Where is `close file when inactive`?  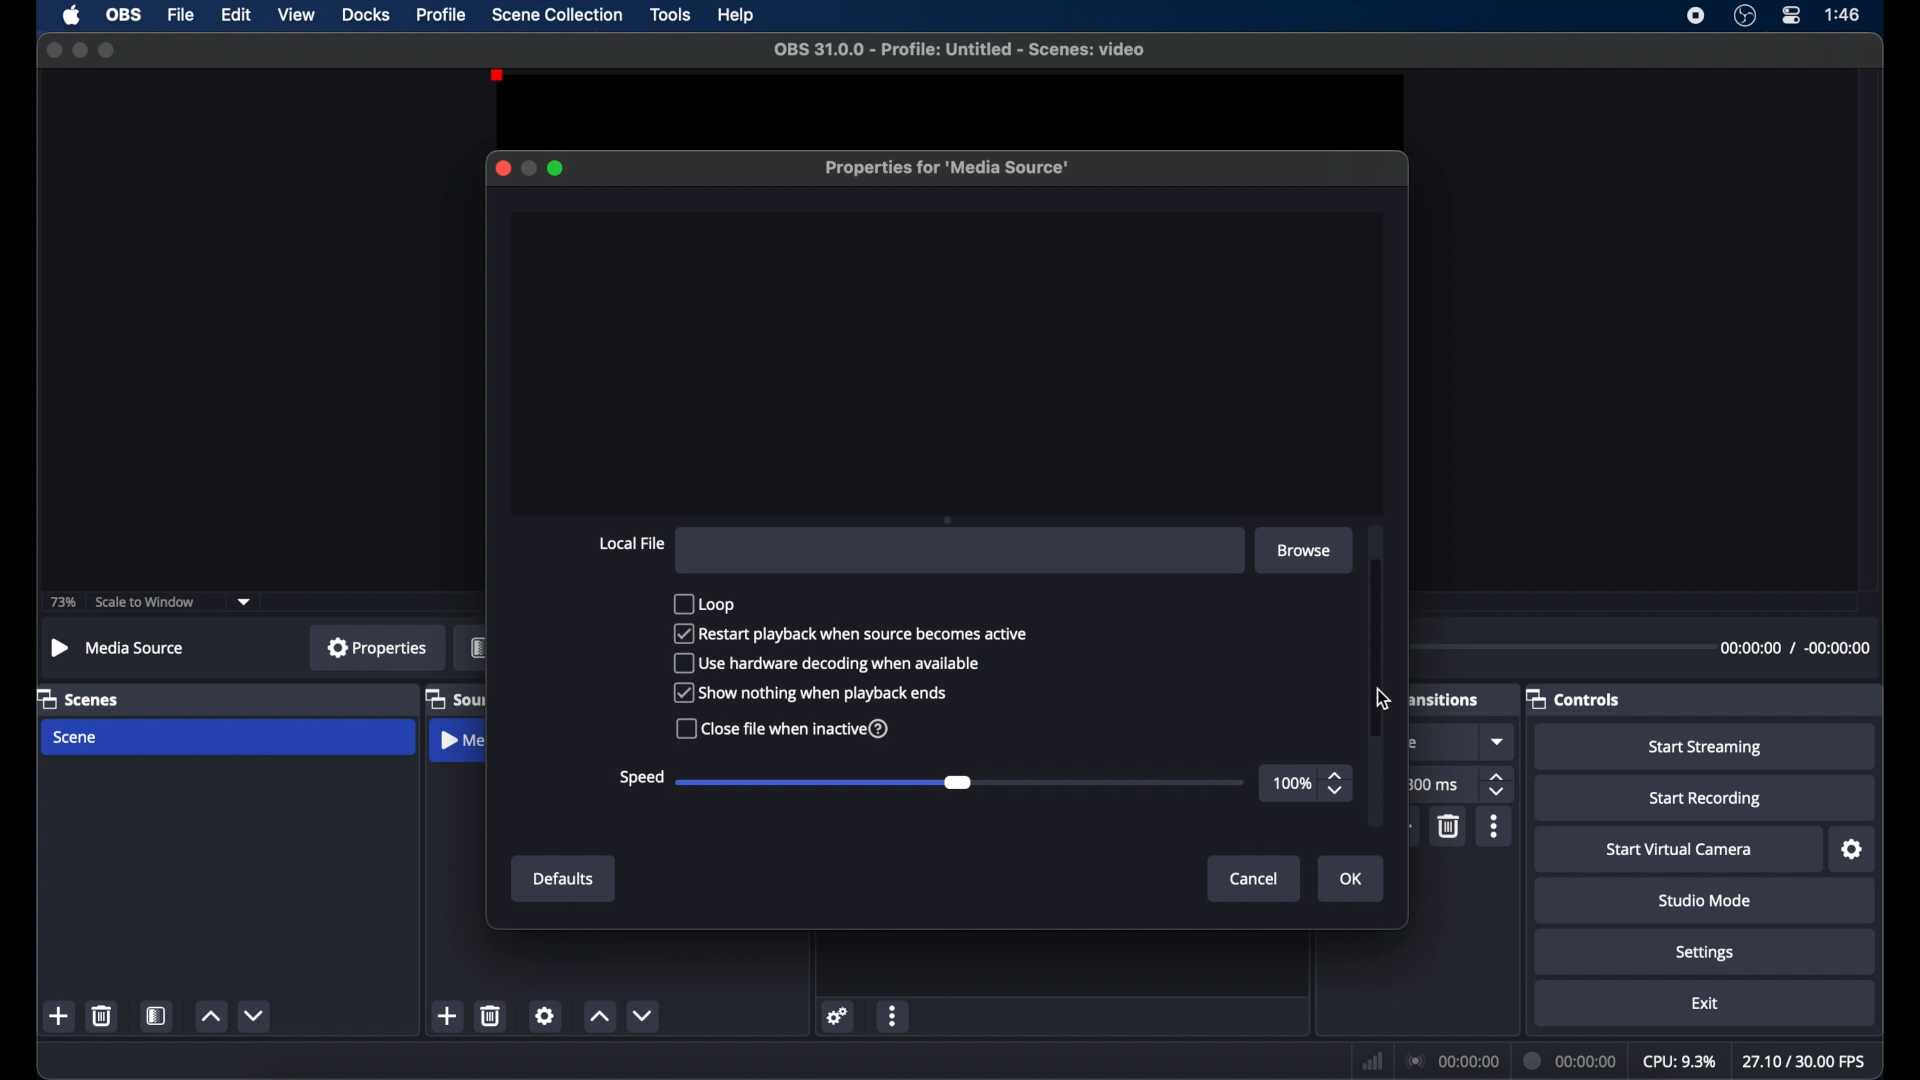
close file when inactive is located at coordinates (781, 728).